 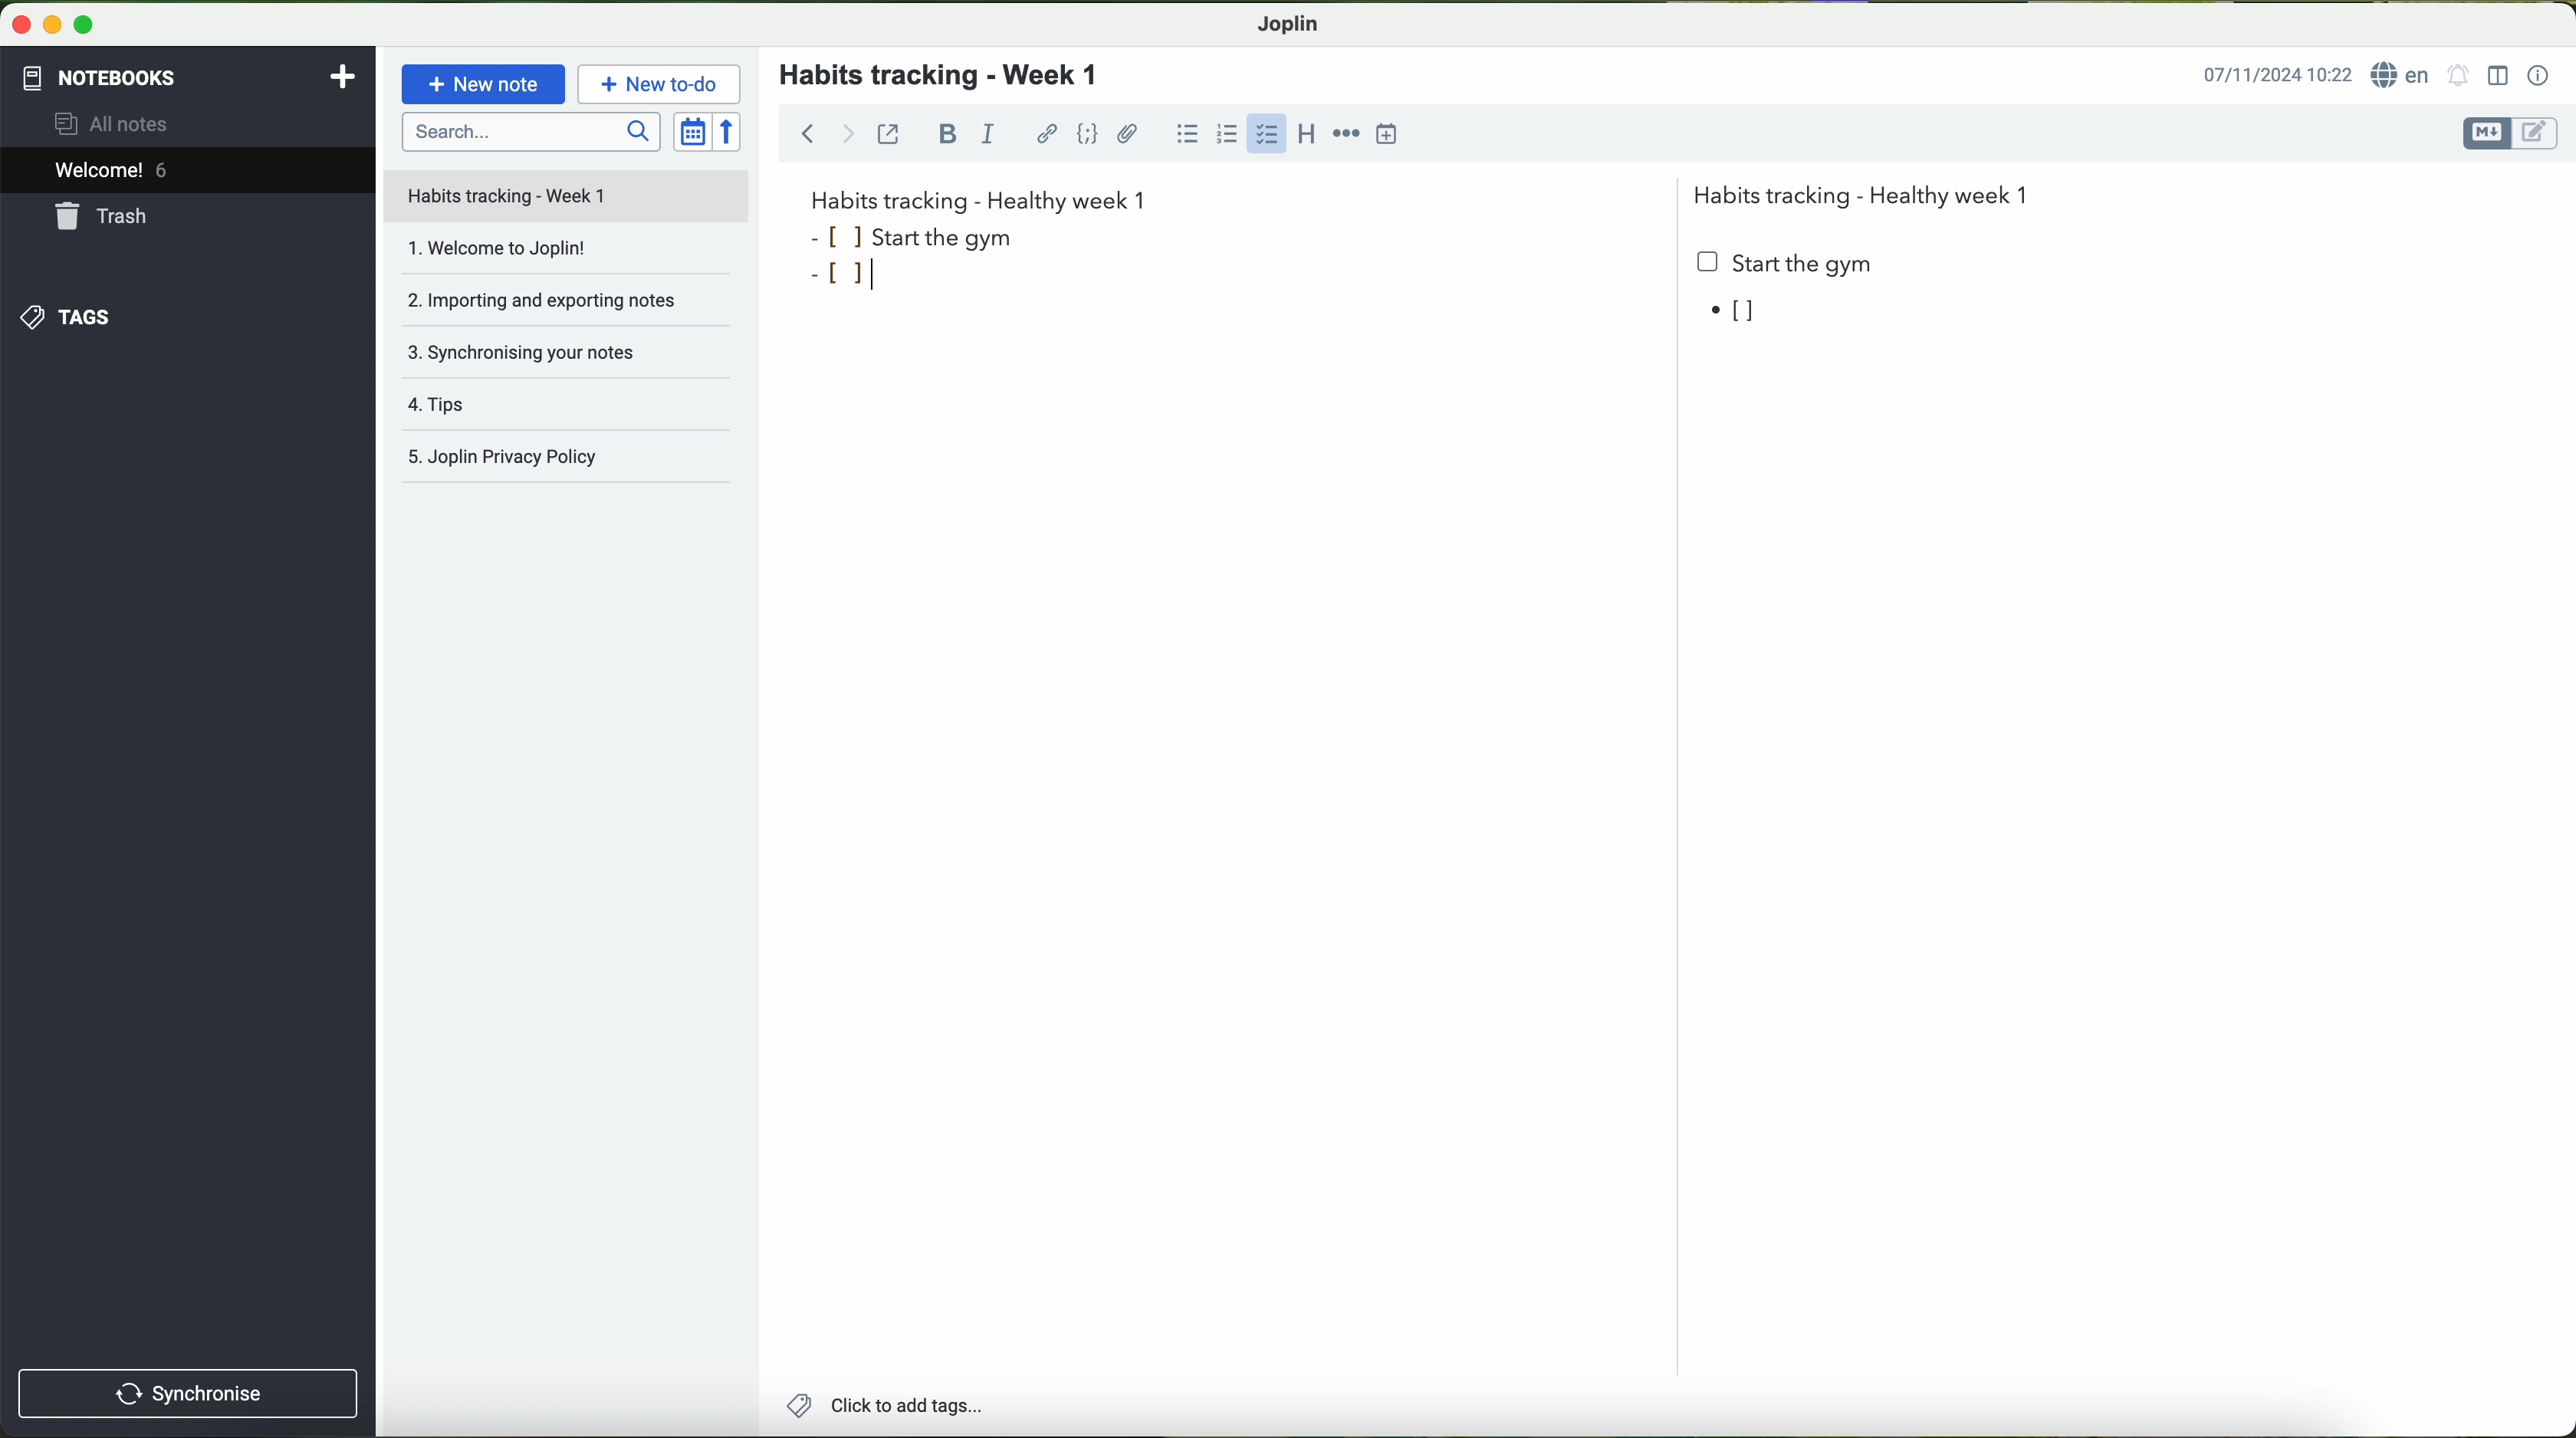 I want to click on minimize, so click(x=48, y=23).